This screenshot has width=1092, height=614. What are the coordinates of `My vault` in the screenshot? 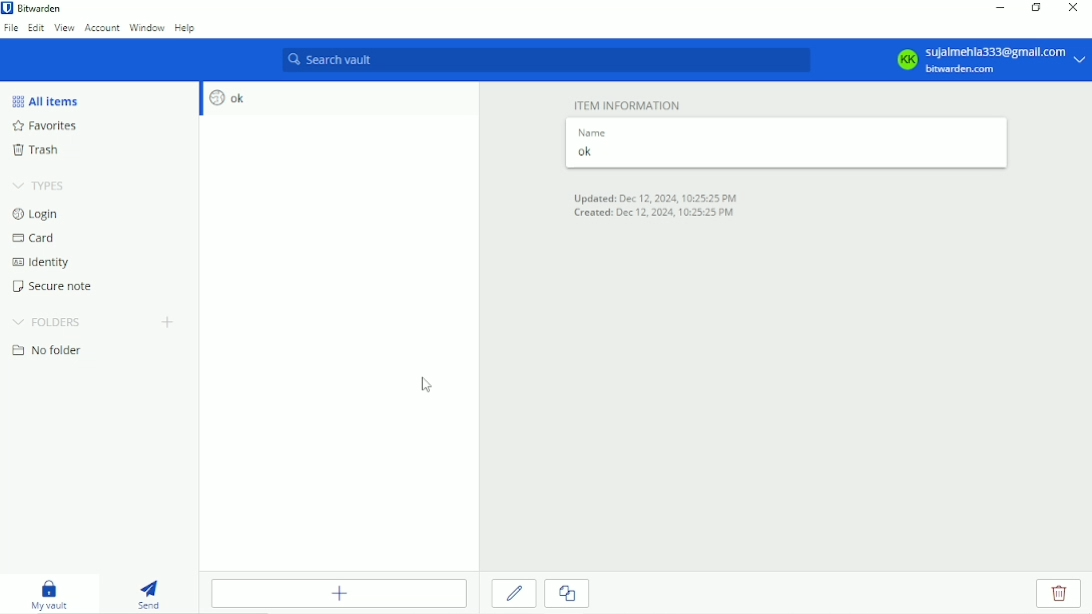 It's located at (49, 593).